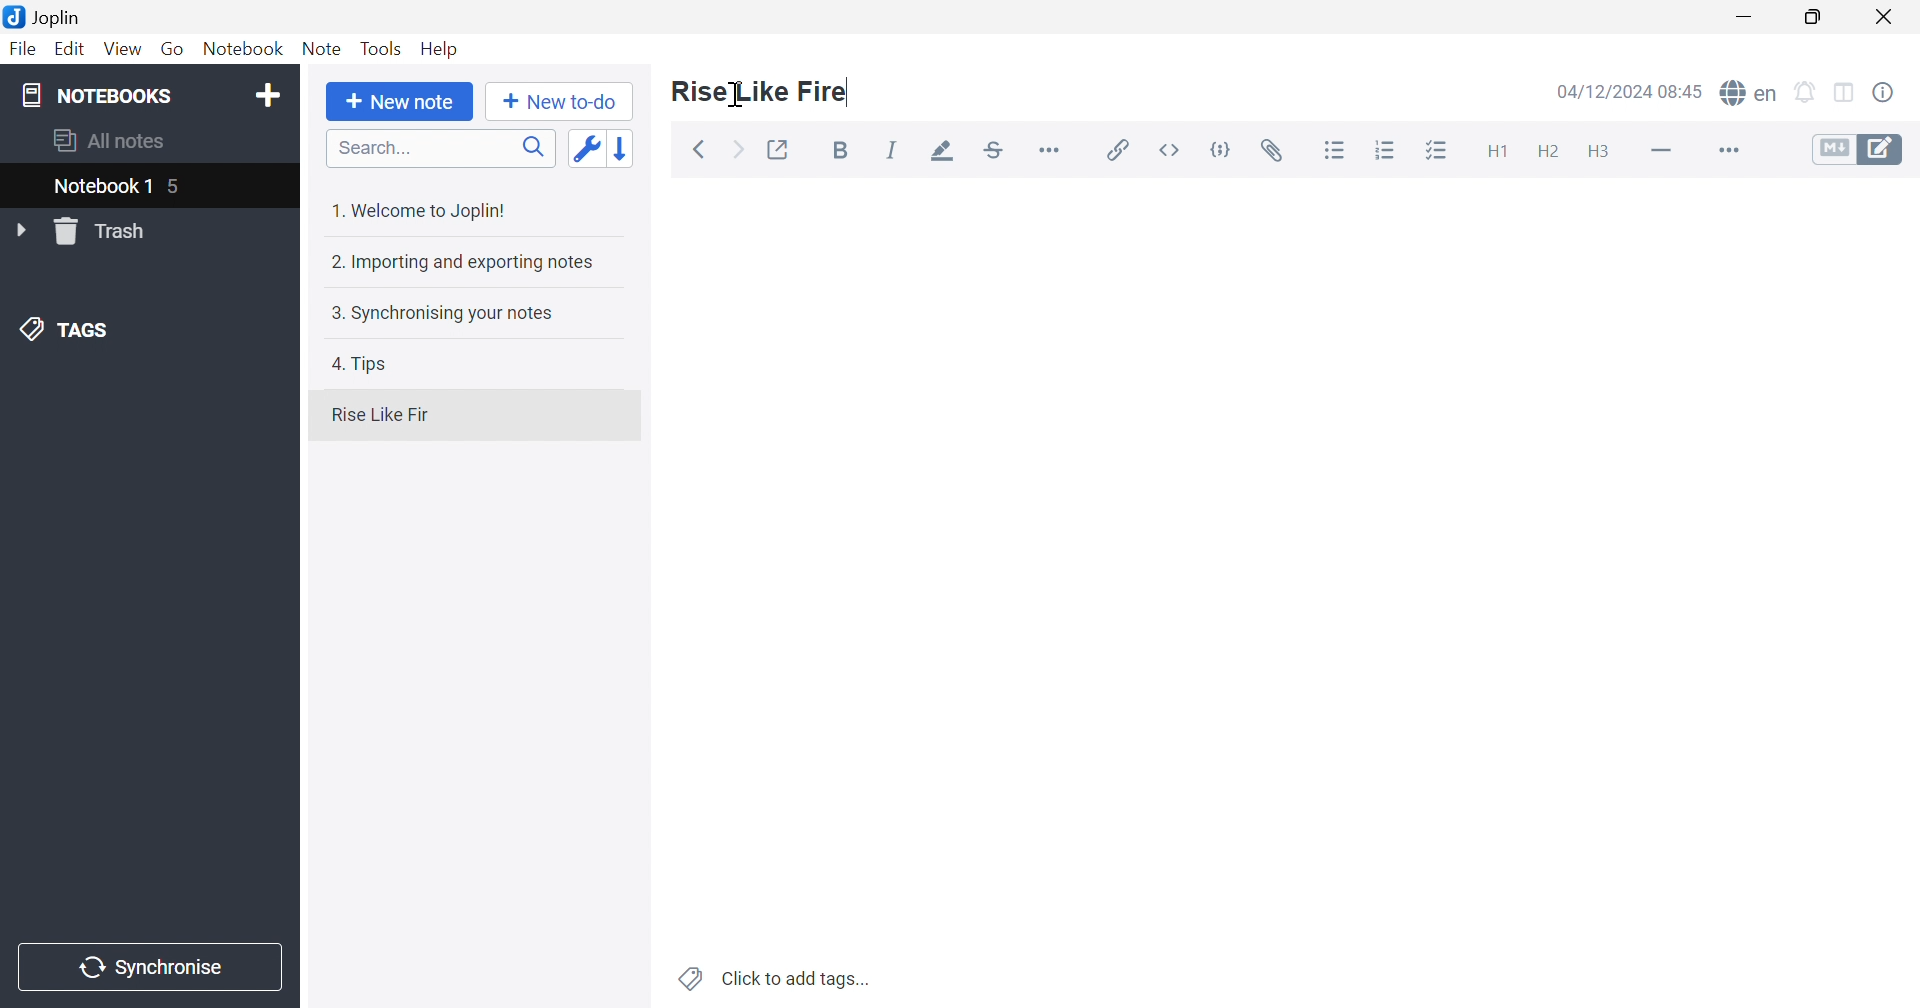 The image size is (1920, 1008). What do you see at coordinates (74, 52) in the screenshot?
I see `Edit` at bounding box center [74, 52].